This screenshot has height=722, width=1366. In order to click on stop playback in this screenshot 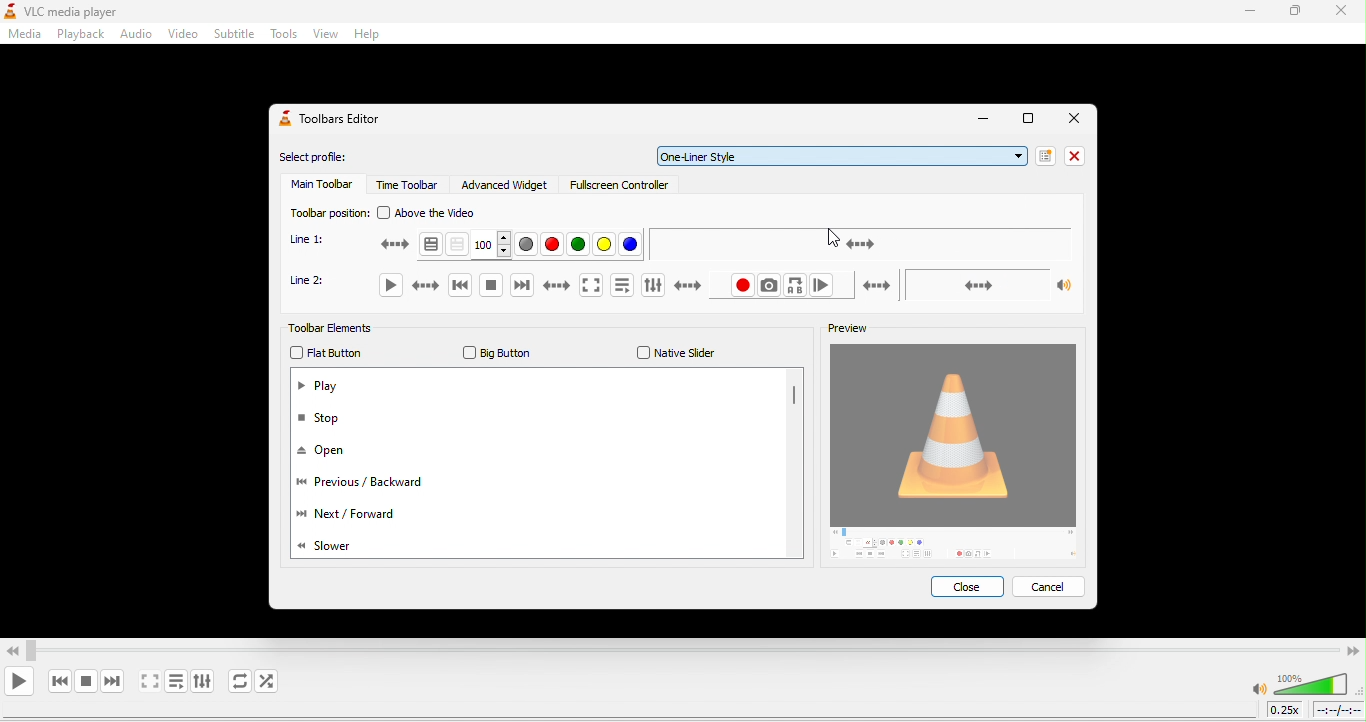, I will do `click(87, 680)`.